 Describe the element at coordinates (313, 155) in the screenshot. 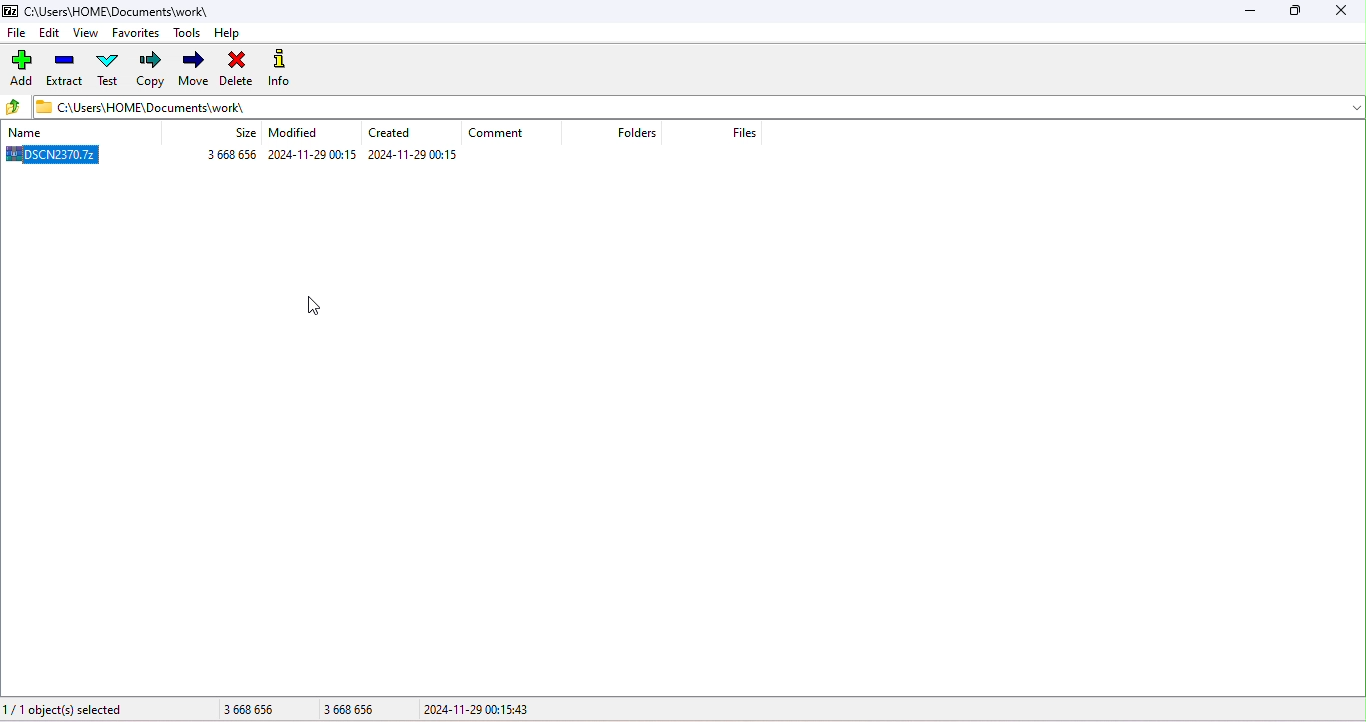

I see `modified data and time` at that location.